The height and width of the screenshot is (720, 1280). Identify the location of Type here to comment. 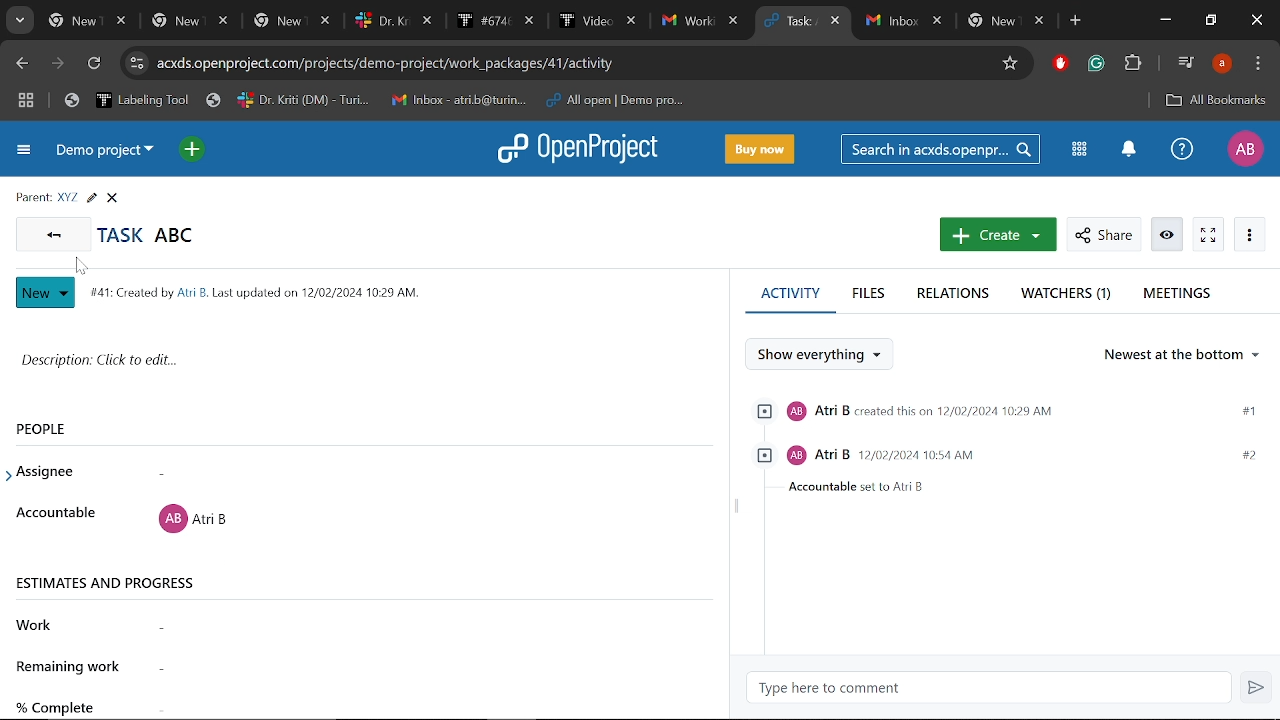
(988, 689).